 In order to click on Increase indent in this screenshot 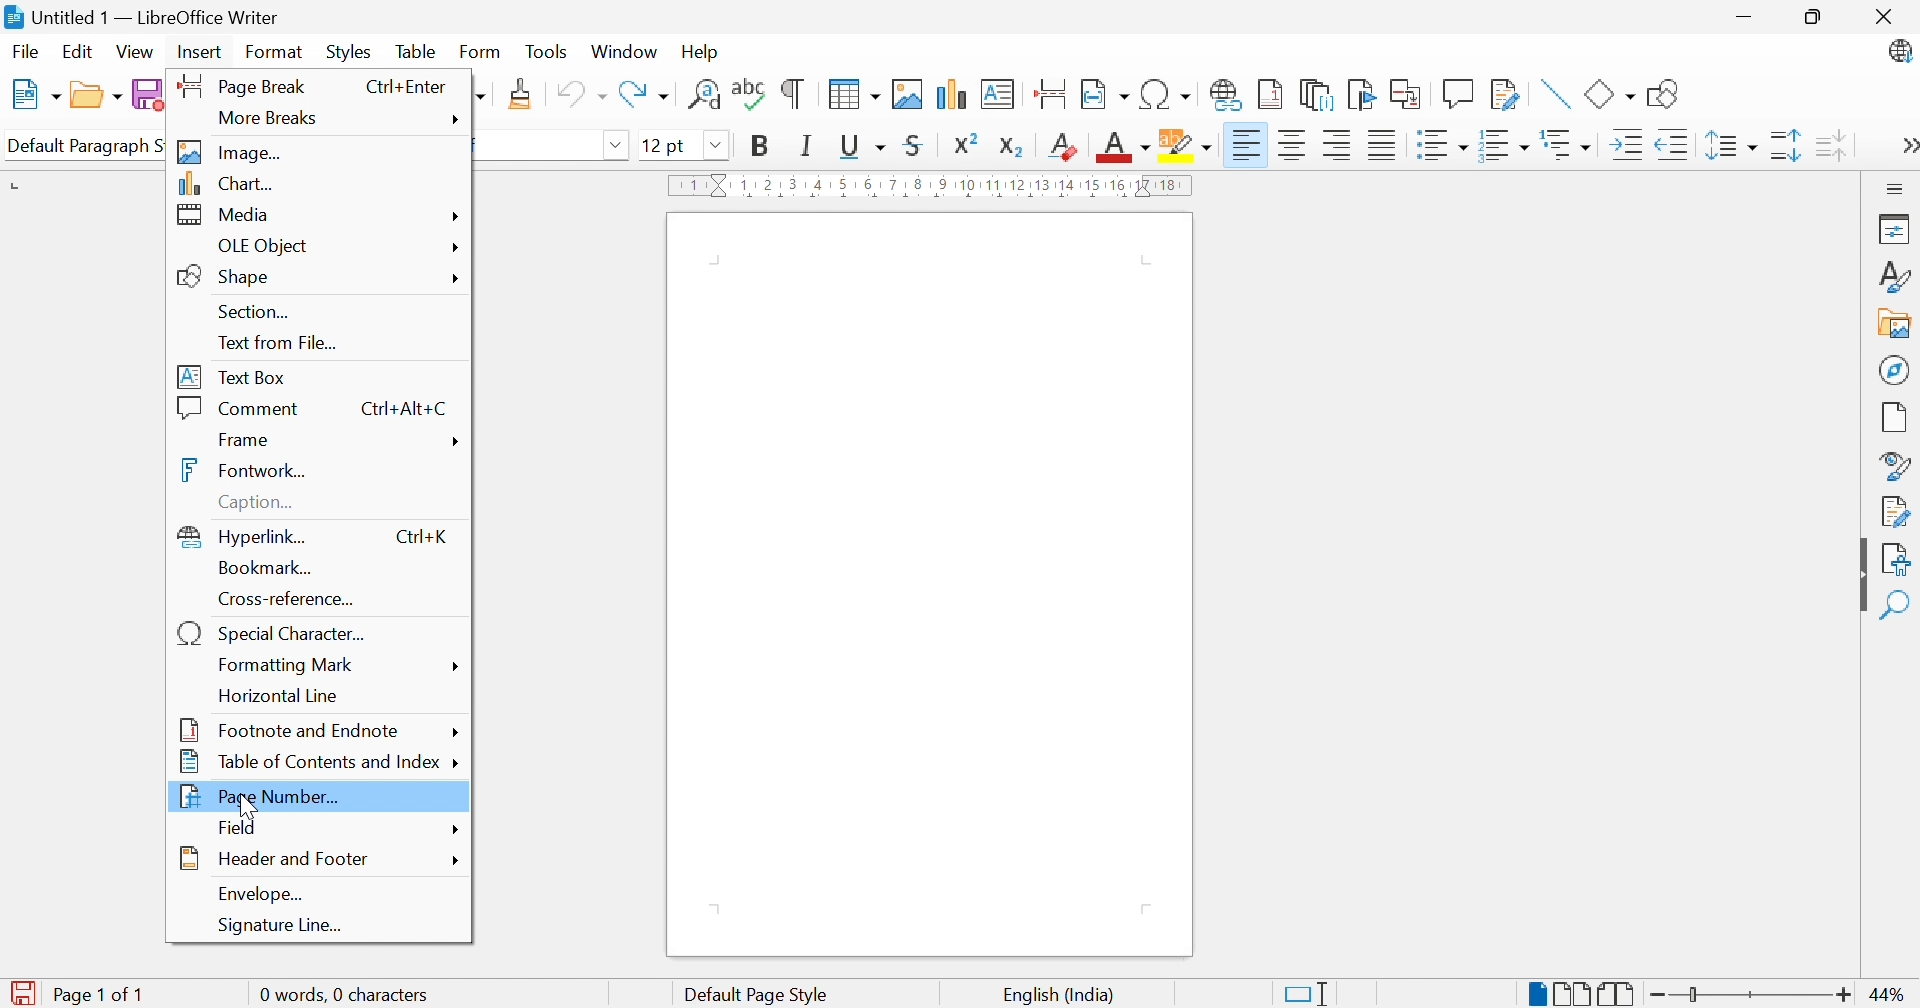, I will do `click(1621, 149)`.